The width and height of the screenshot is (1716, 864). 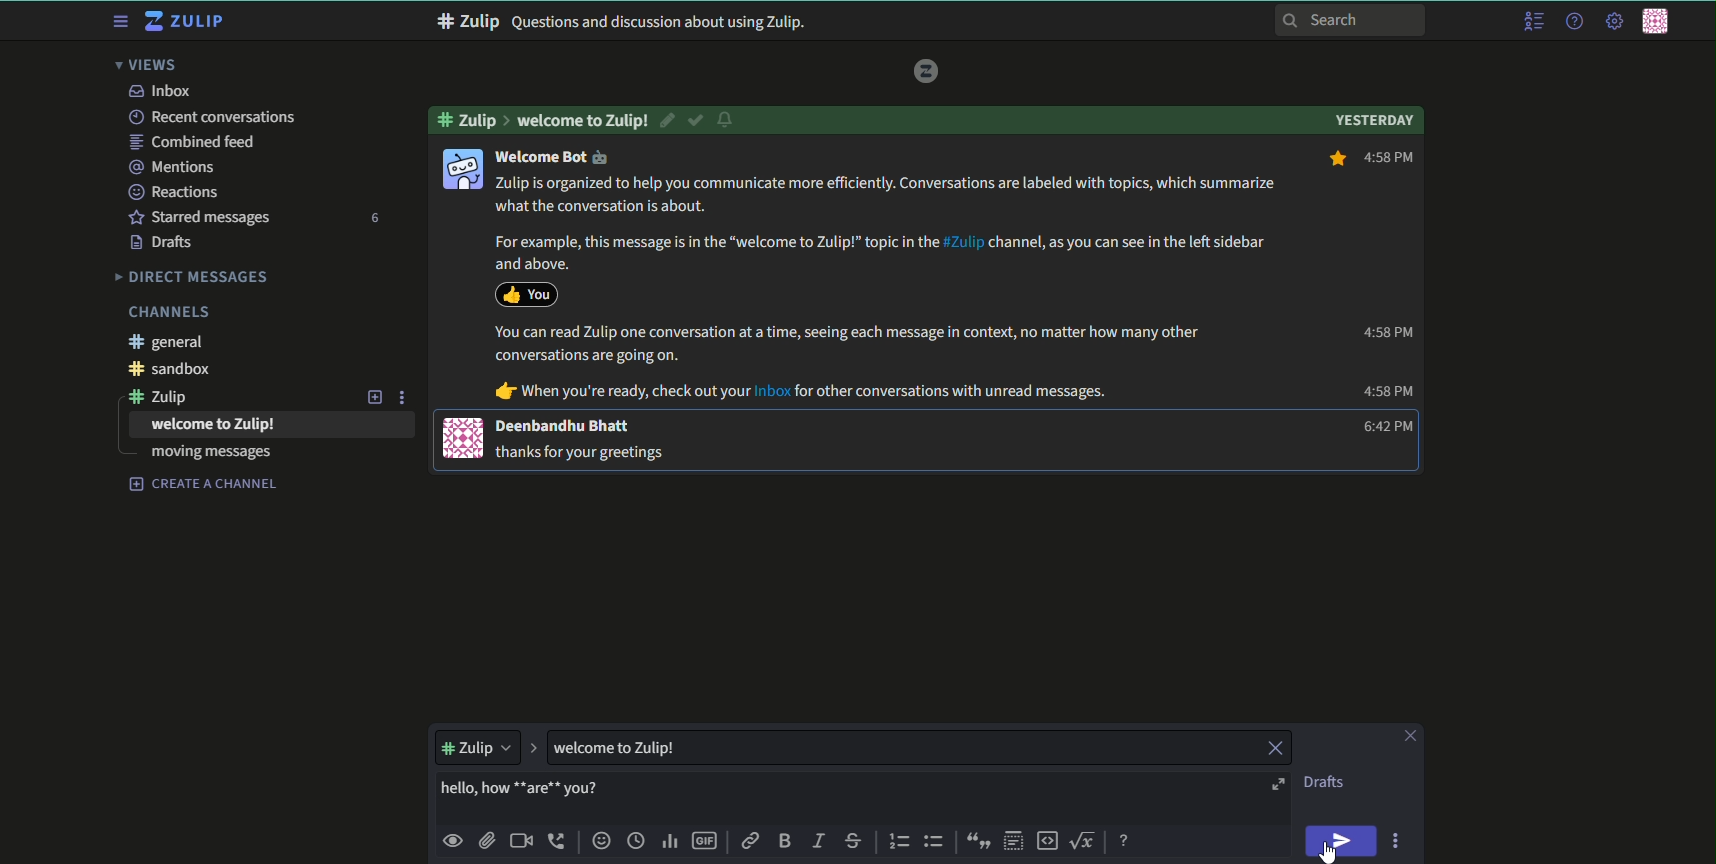 I want to click on main menu, so click(x=1612, y=21).